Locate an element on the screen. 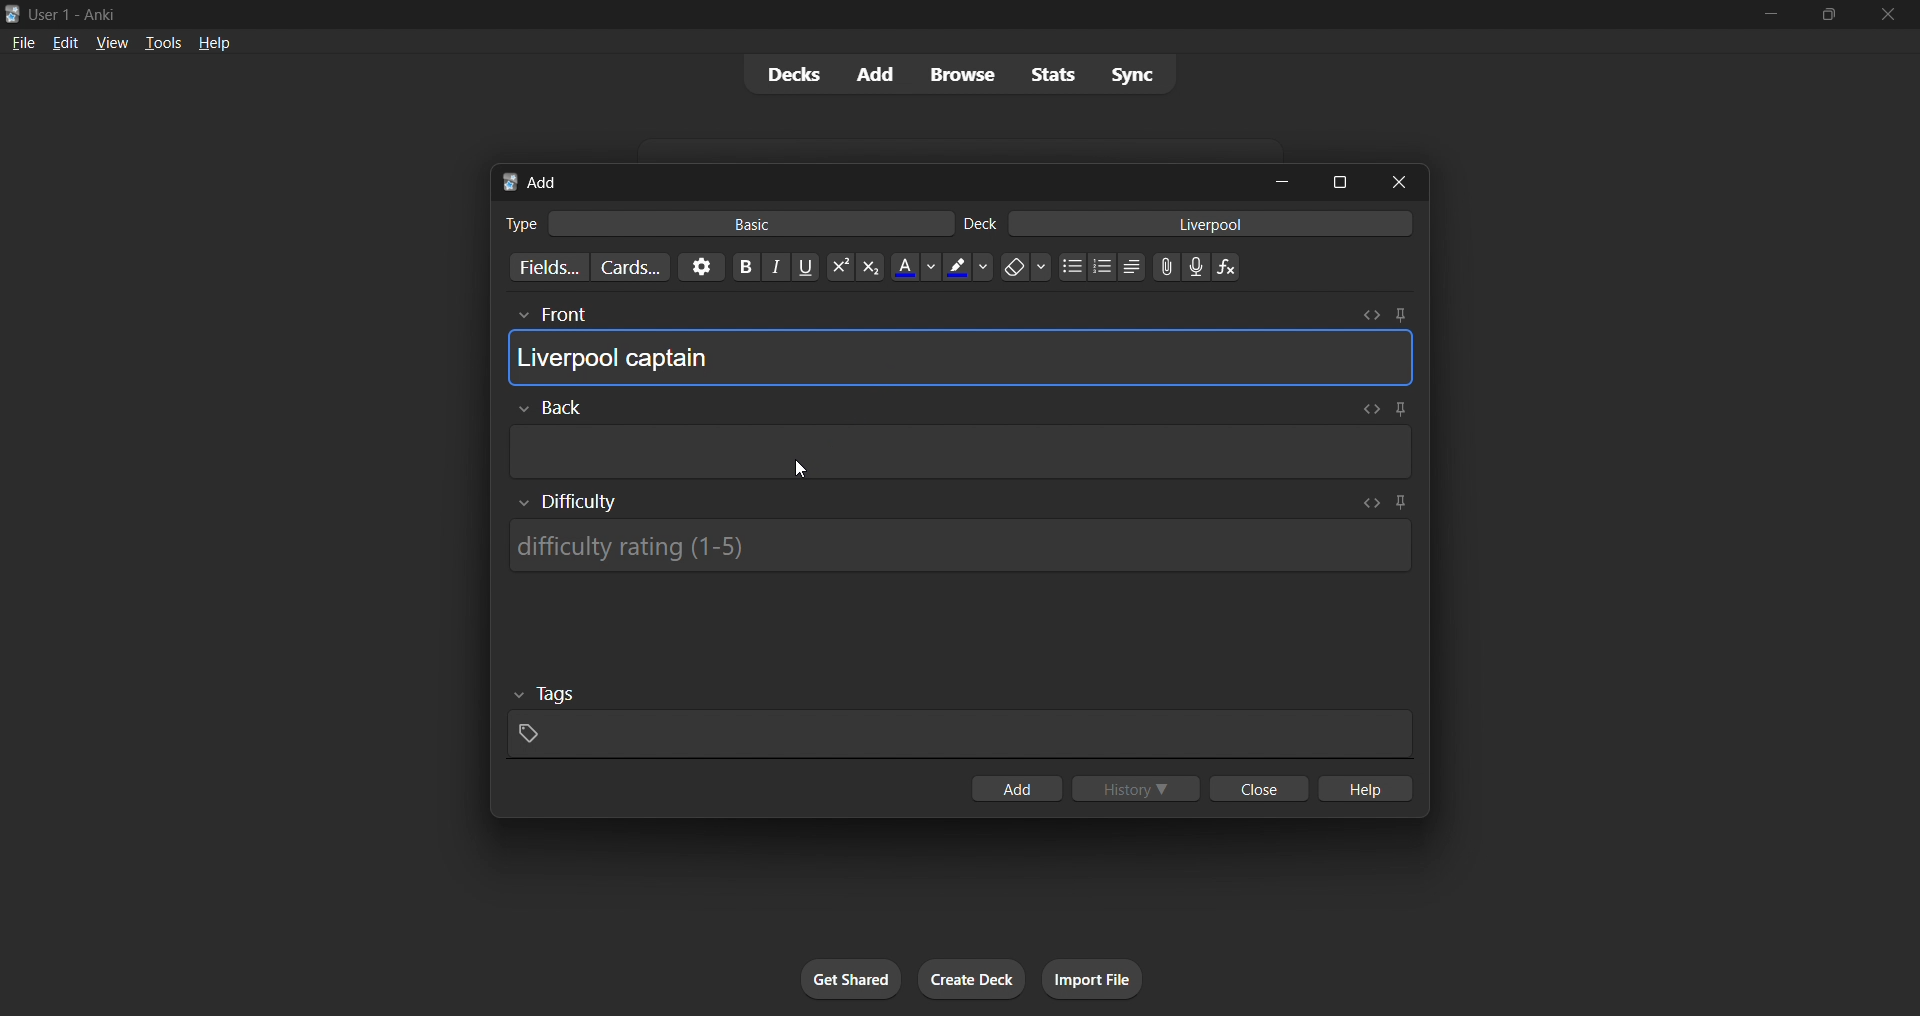 Image resolution: width=1920 pixels, height=1016 pixels. Difficulty rating input box is located at coordinates (959, 546).